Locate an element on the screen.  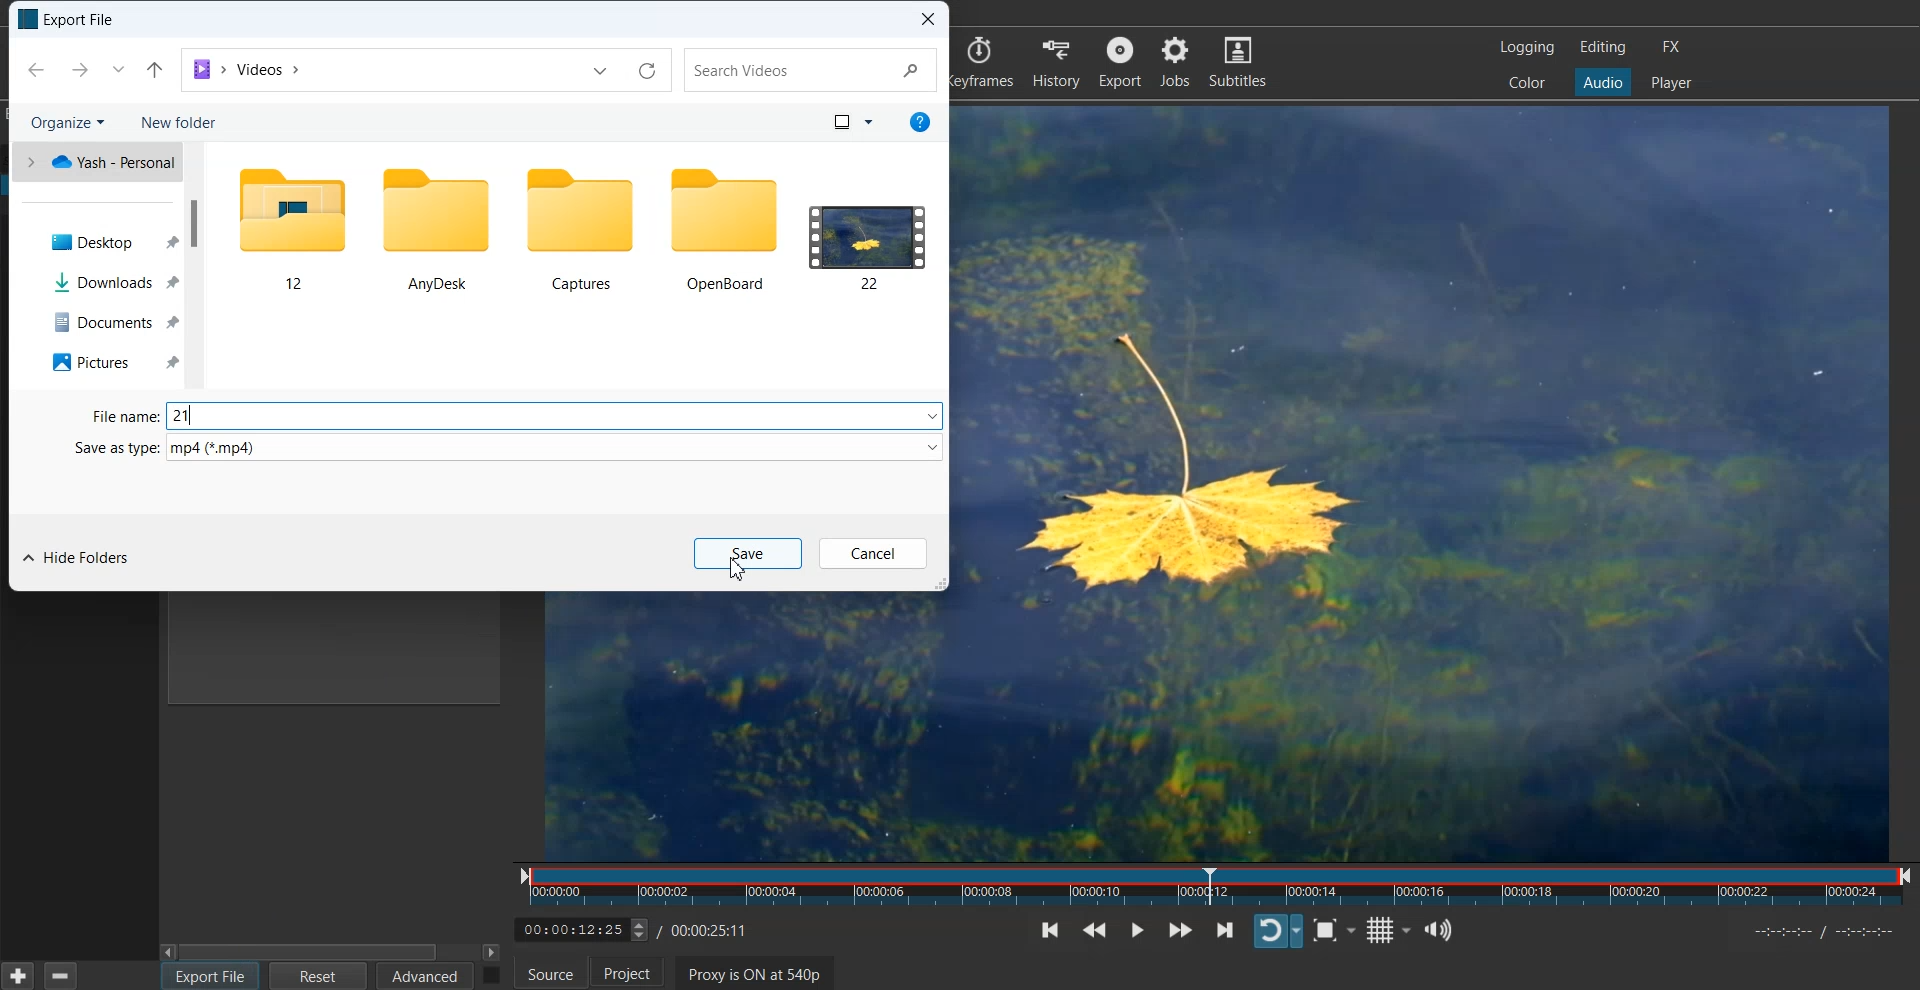
Files is located at coordinates (874, 229).